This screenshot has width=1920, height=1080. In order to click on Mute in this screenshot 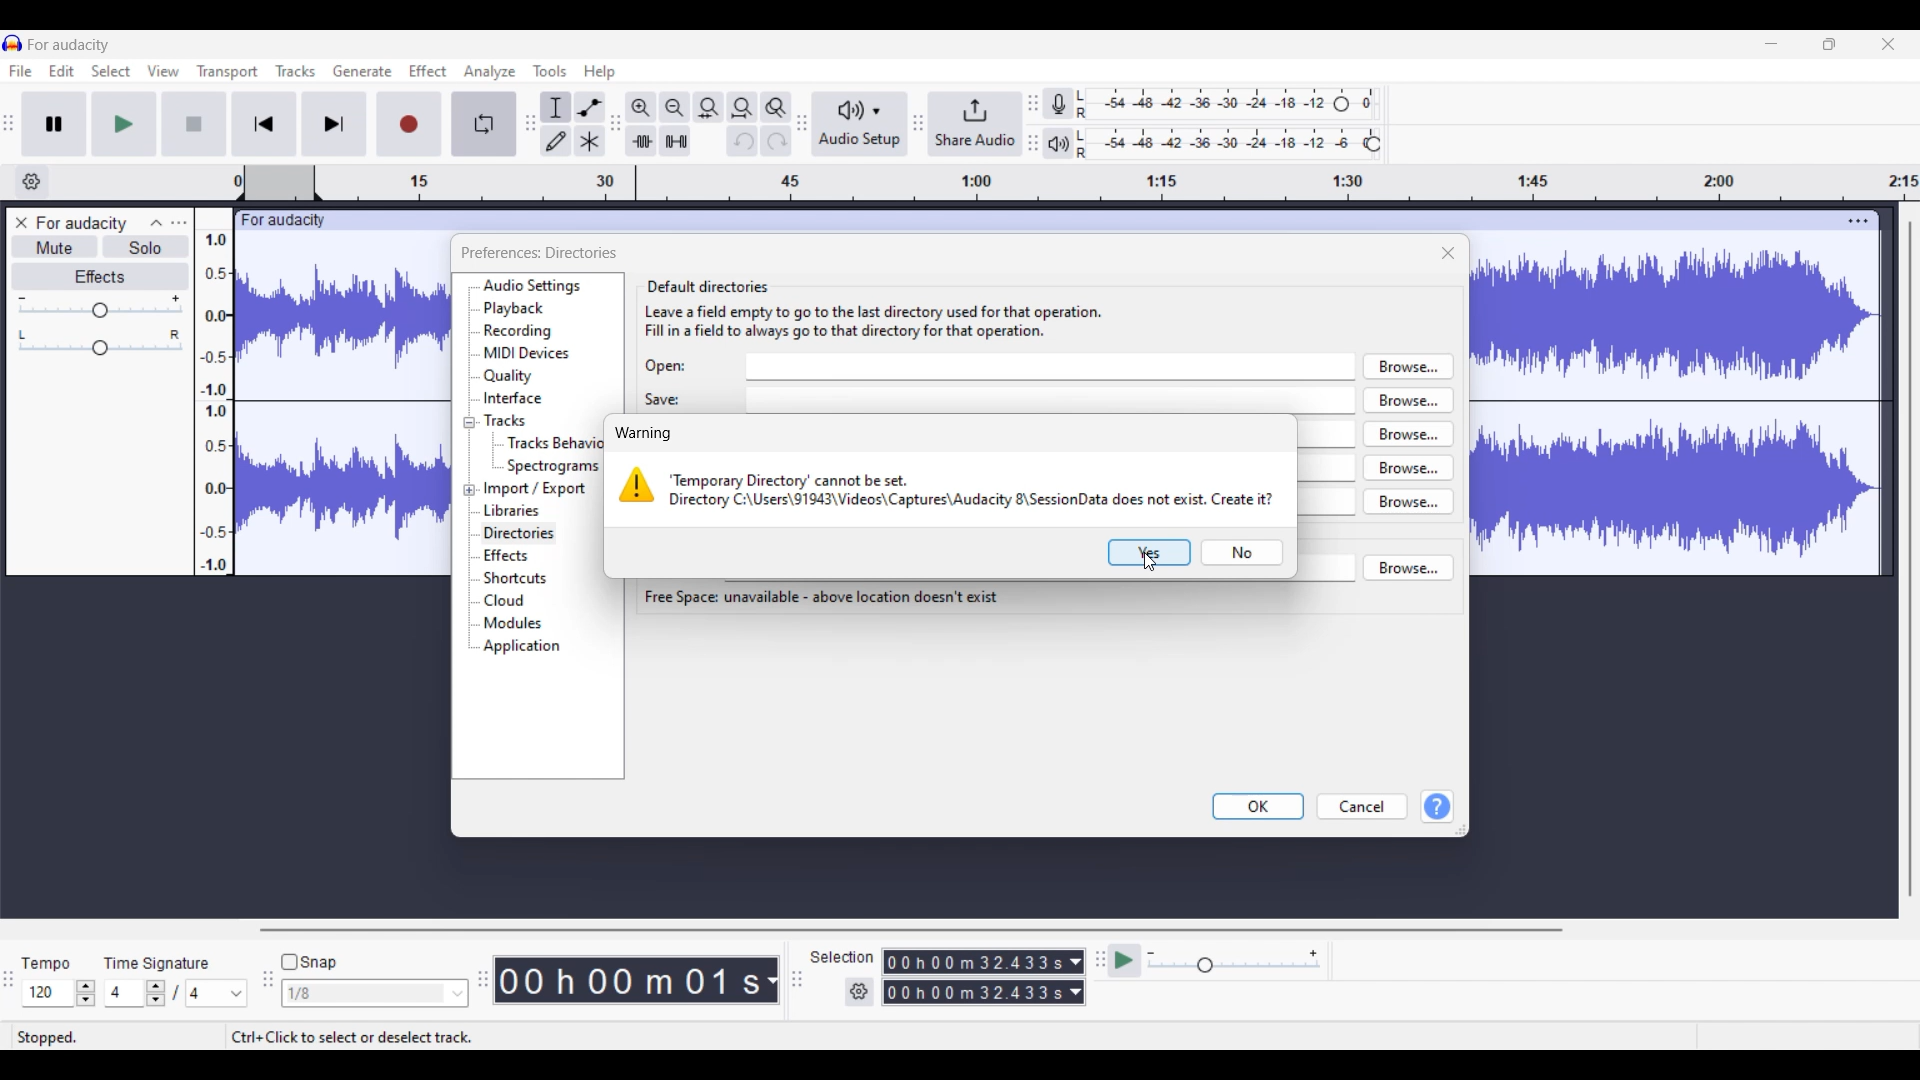, I will do `click(56, 249)`.